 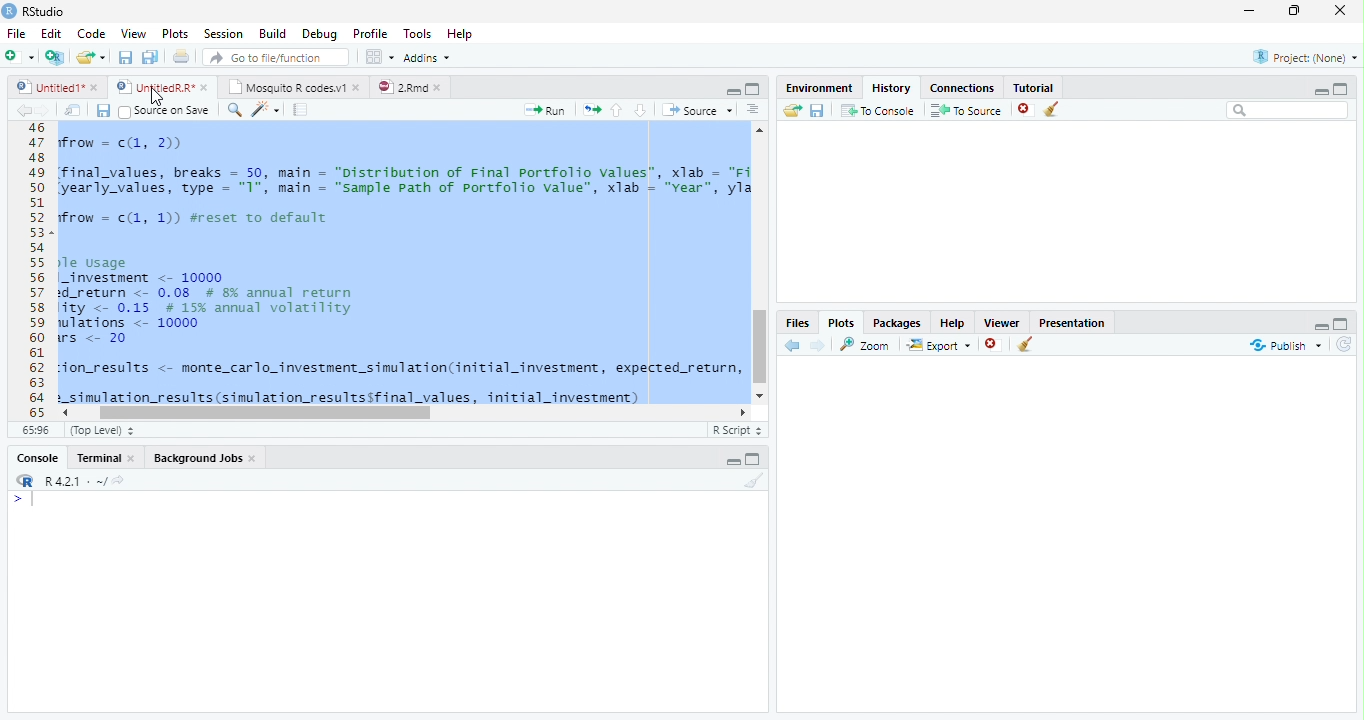 I want to click on Load history from an existing file, so click(x=791, y=111).